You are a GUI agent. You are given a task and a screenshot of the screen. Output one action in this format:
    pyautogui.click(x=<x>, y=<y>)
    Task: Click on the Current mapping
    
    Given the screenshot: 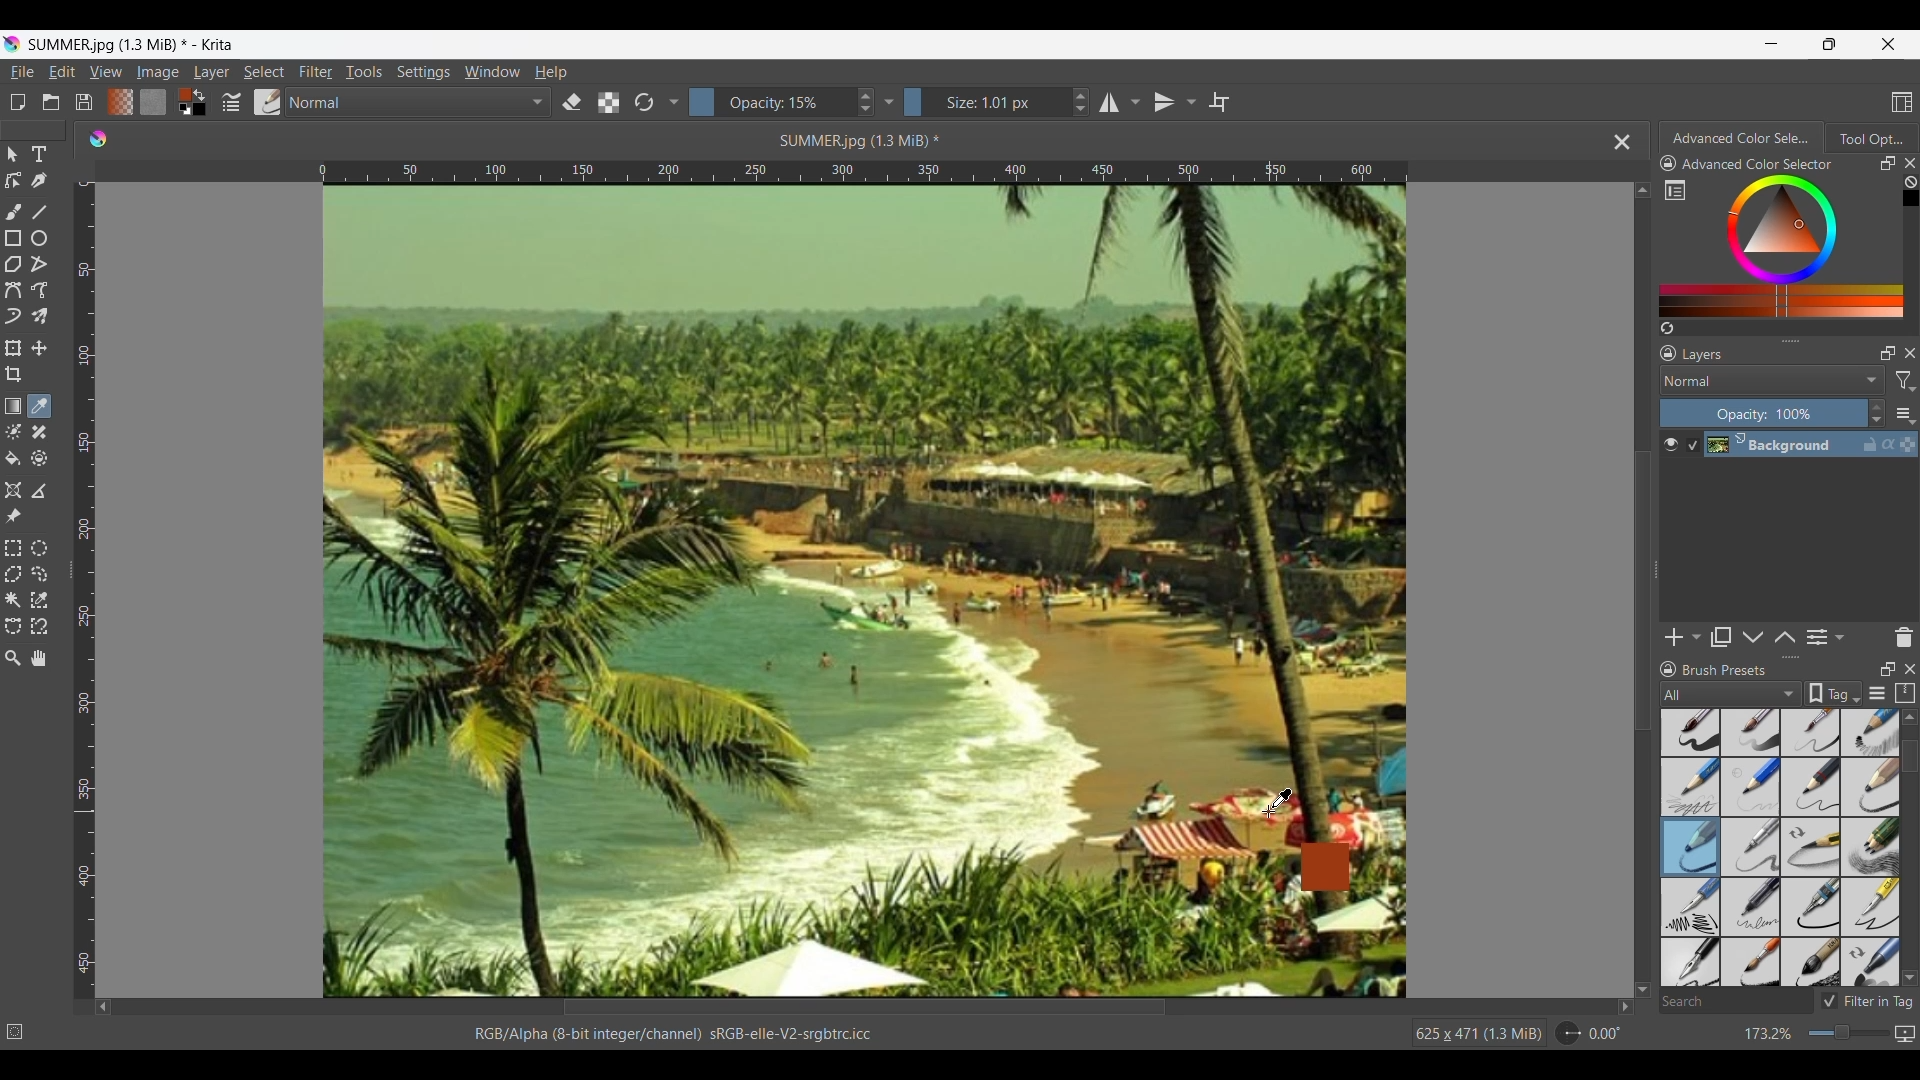 What is the action you would take?
    pyautogui.click(x=1905, y=1034)
    